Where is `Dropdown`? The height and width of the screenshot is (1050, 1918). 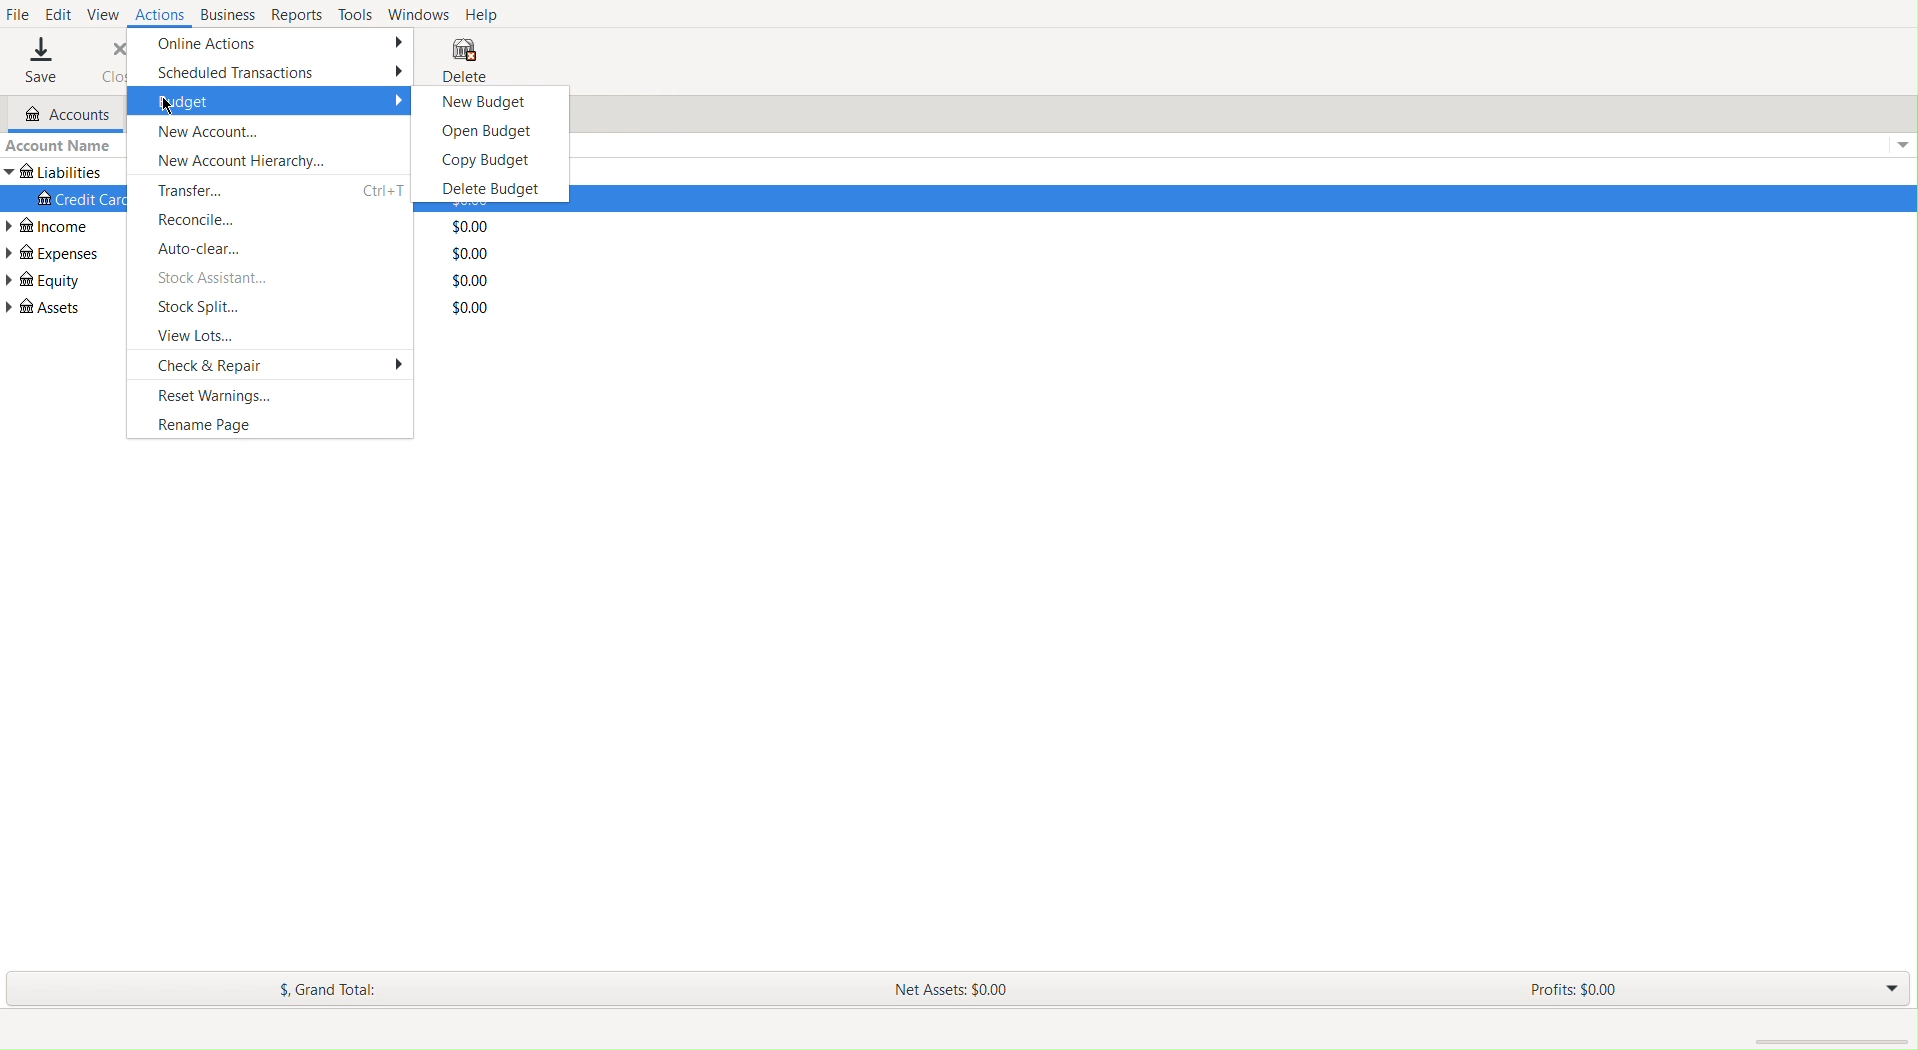
Dropdown is located at coordinates (1898, 146).